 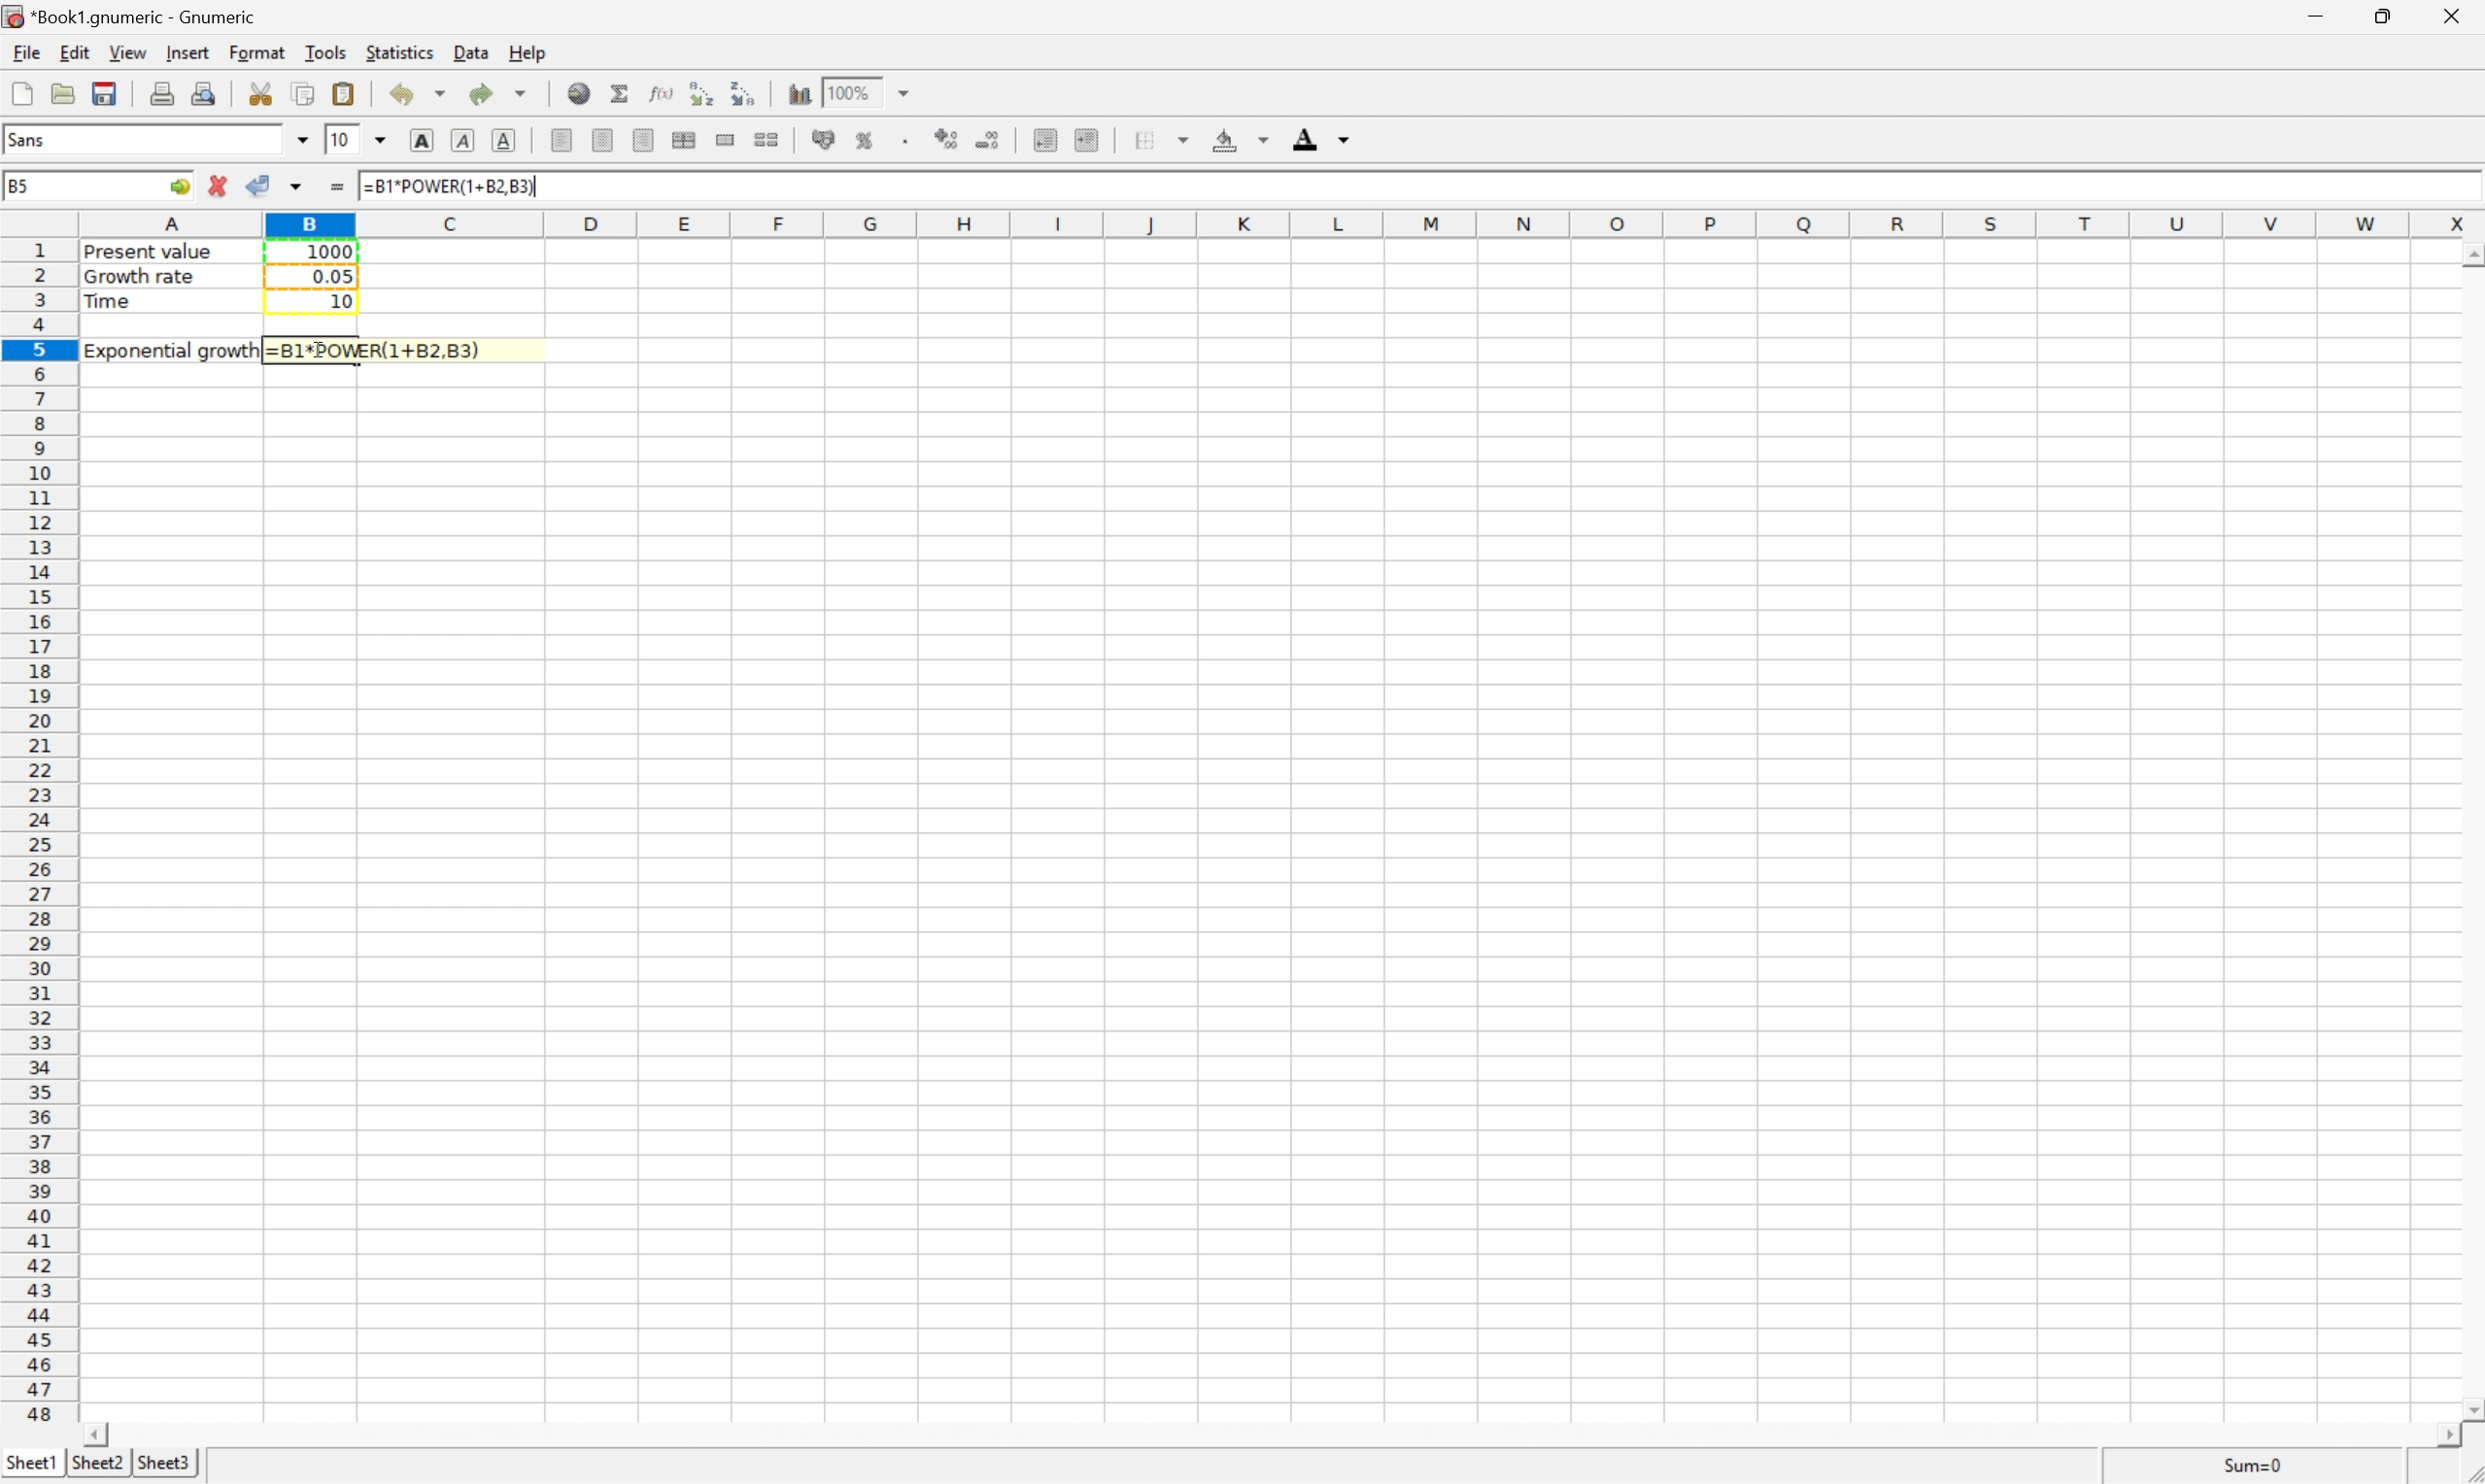 What do you see at coordinates (320, 351) in the screenshot?
I see `Cursor` at bounding box center [320, 351].